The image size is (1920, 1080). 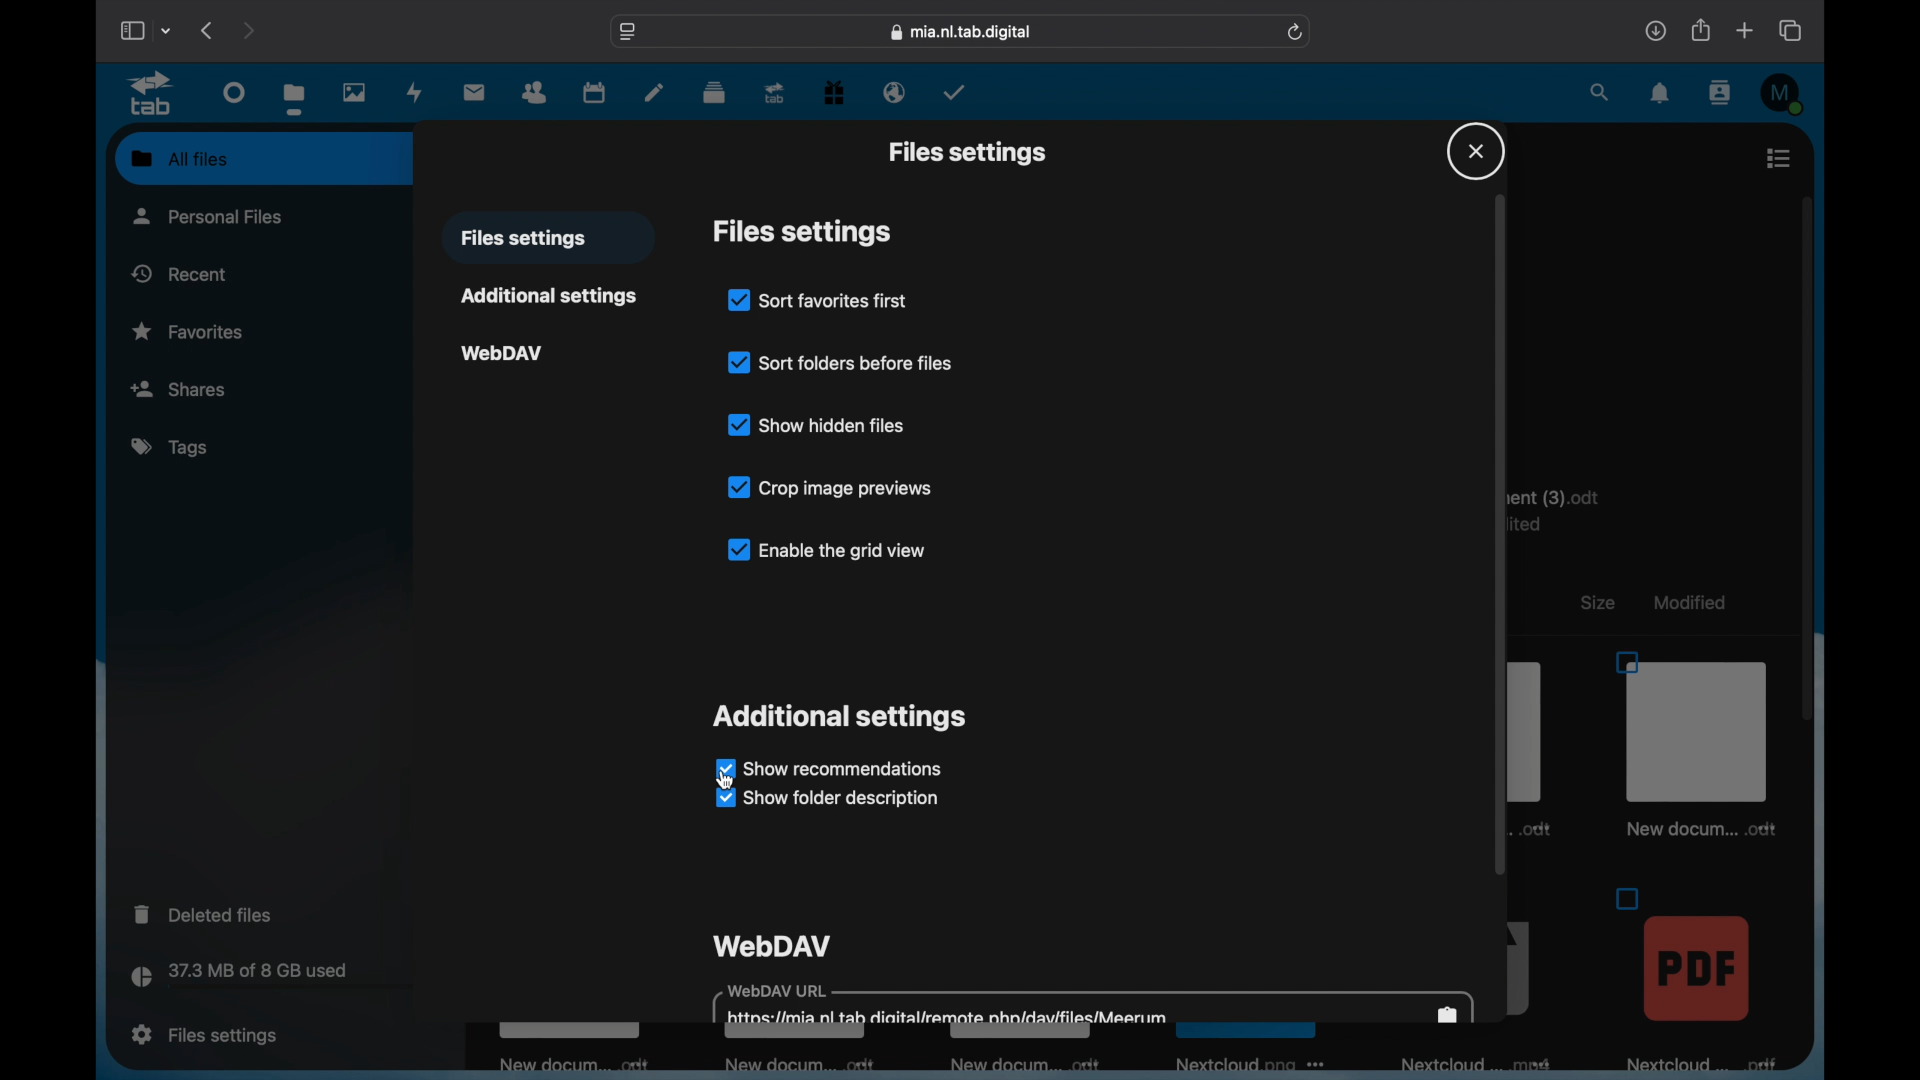 What do you see at coordinates (815, 422) in the screenshot?
I see `show hidden files` at bounding box center [815, 422].